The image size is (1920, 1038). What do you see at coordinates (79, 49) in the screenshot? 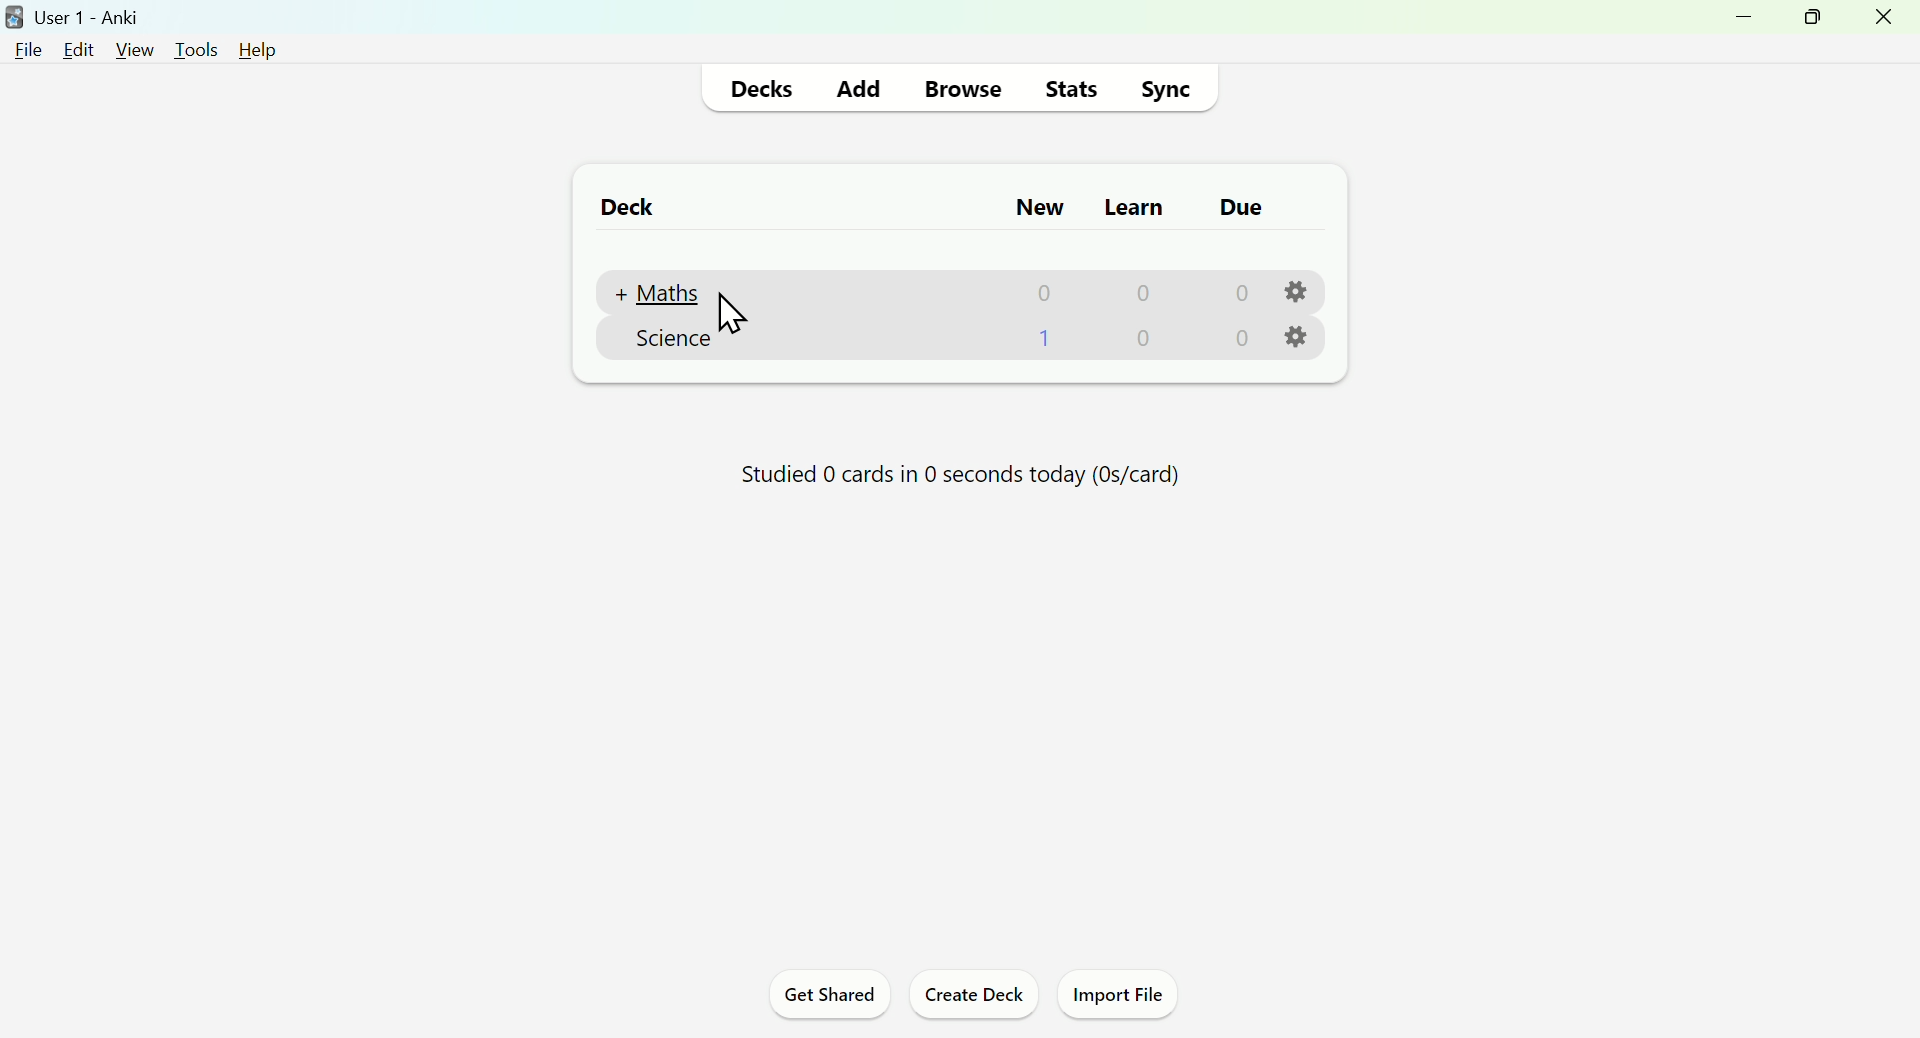
I see `edit` at bounding box center [79, 49].